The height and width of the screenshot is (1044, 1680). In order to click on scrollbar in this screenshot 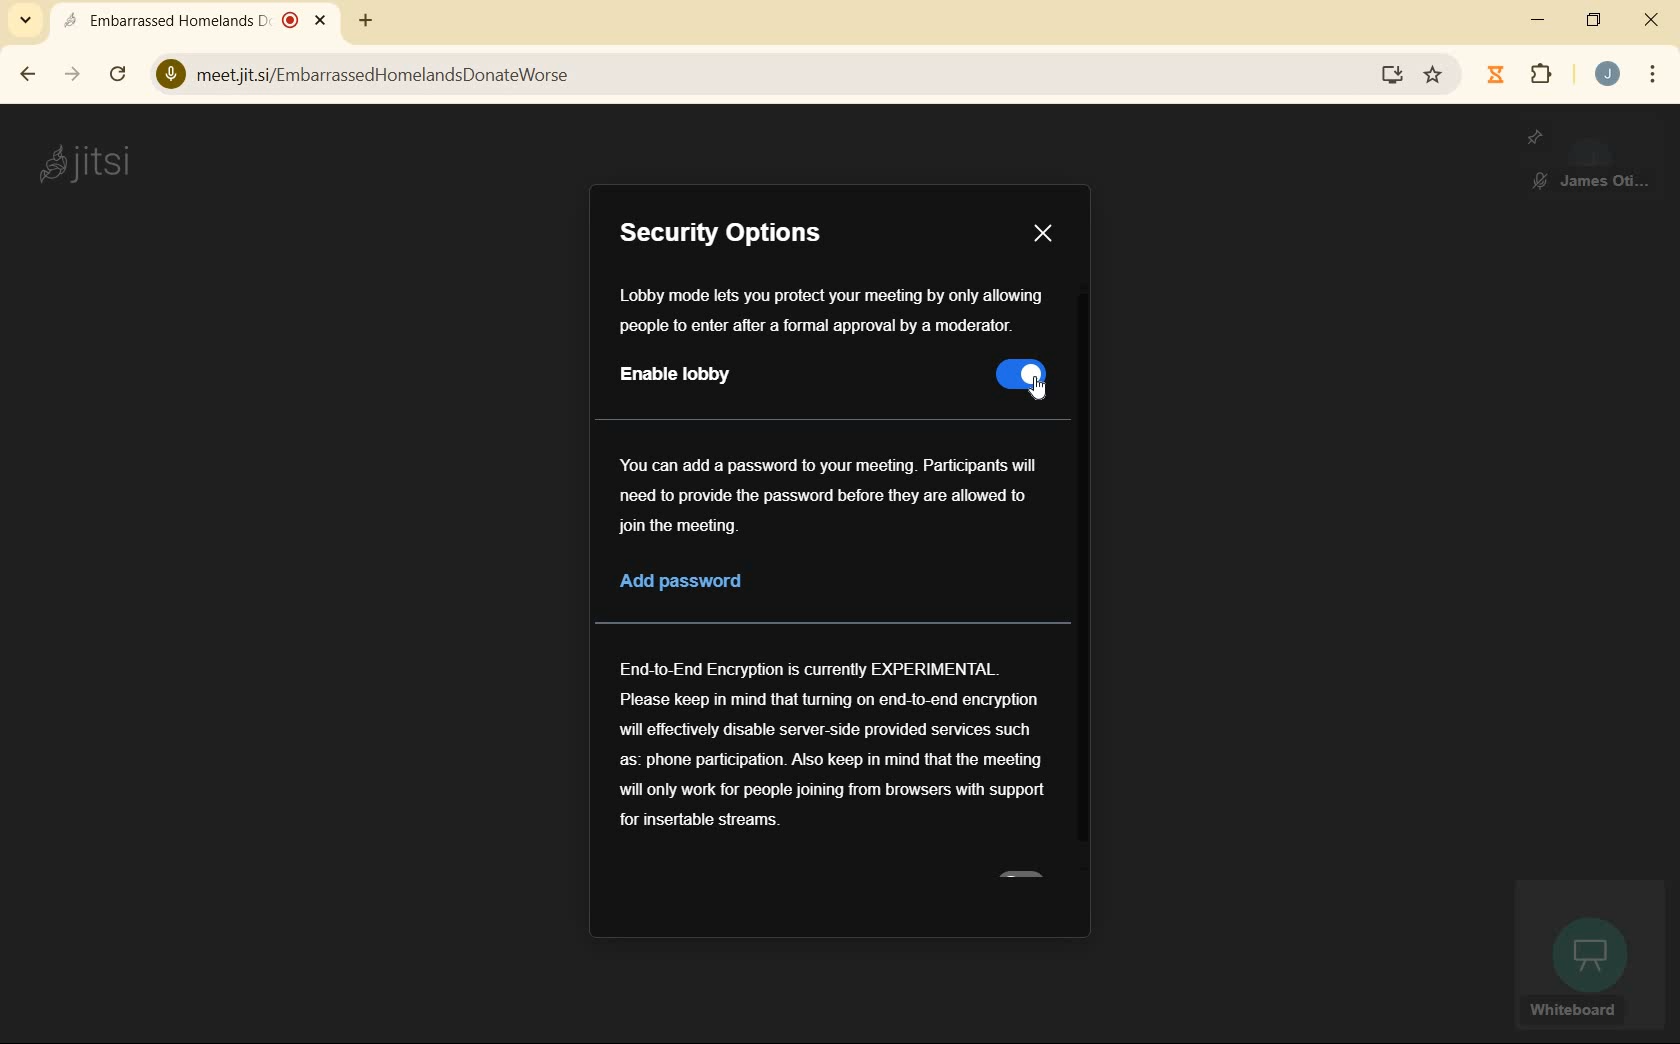, I will do `click(120, 76)`.